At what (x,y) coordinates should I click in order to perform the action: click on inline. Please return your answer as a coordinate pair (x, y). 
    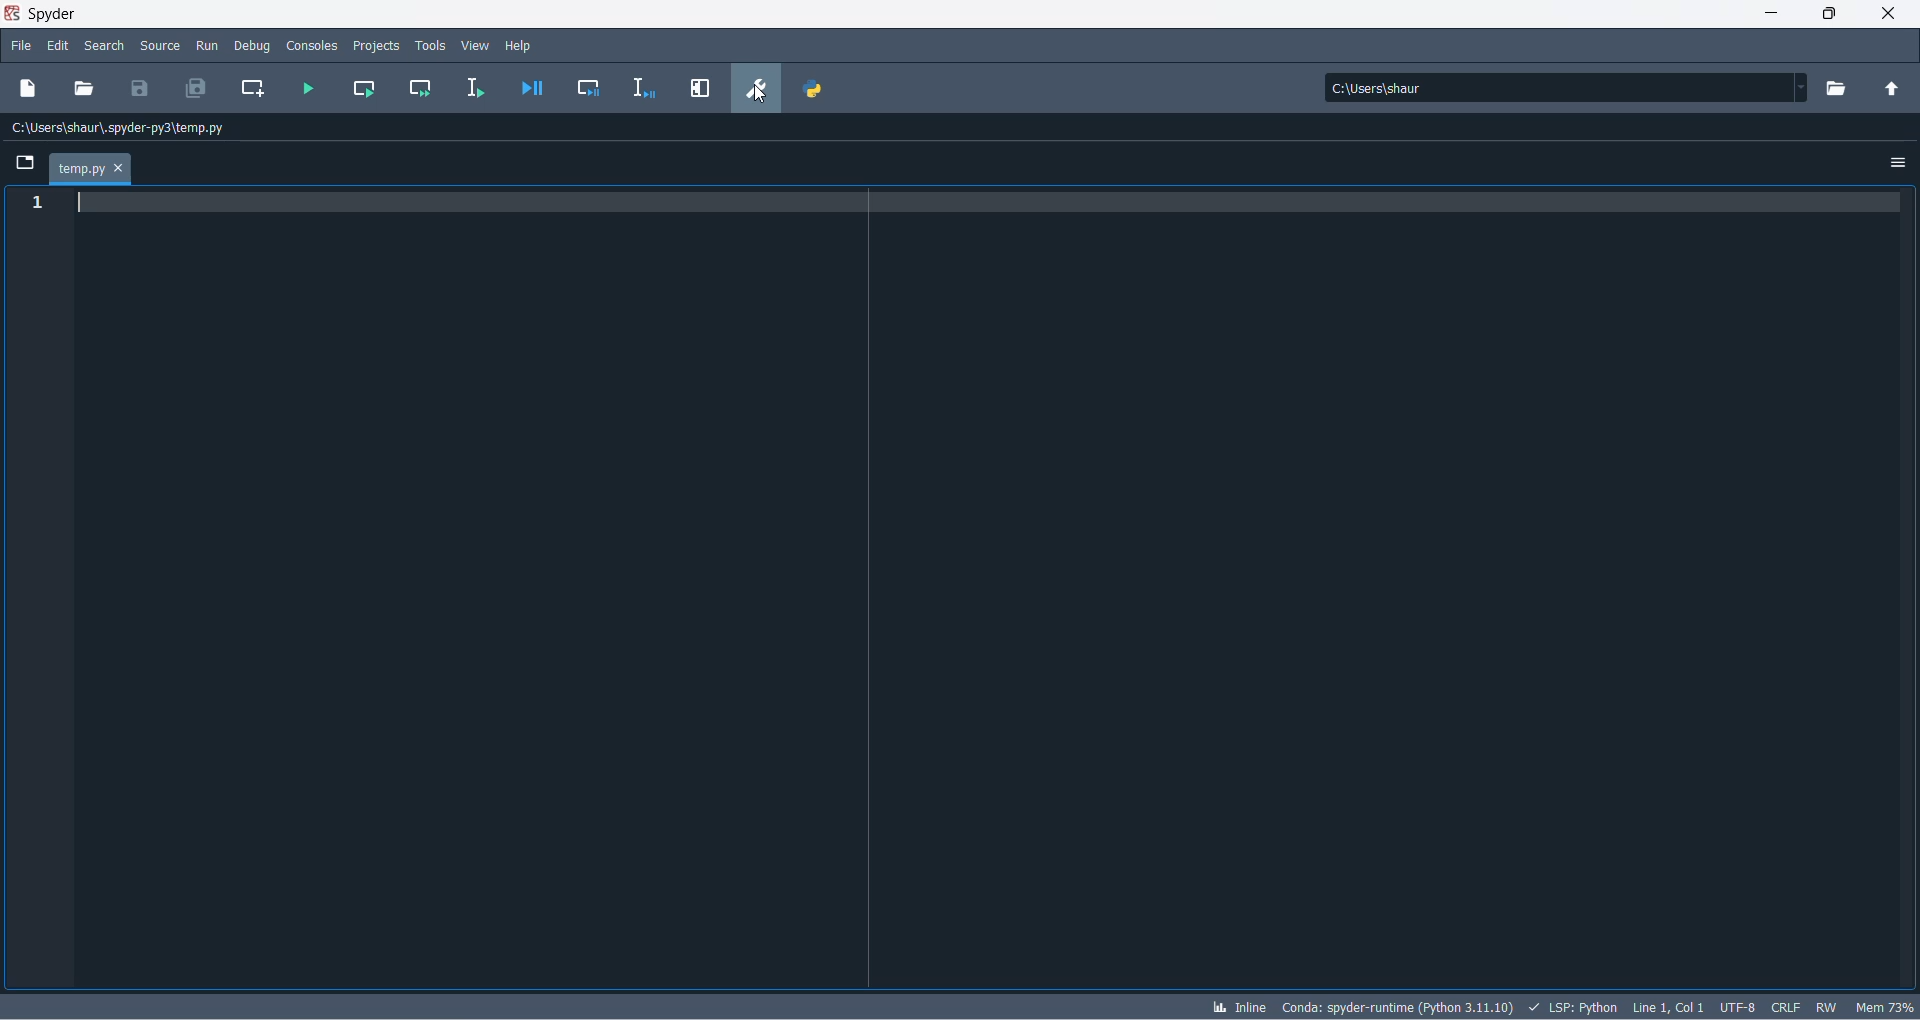
    Looking at the image, I should click on (1237, 1006).